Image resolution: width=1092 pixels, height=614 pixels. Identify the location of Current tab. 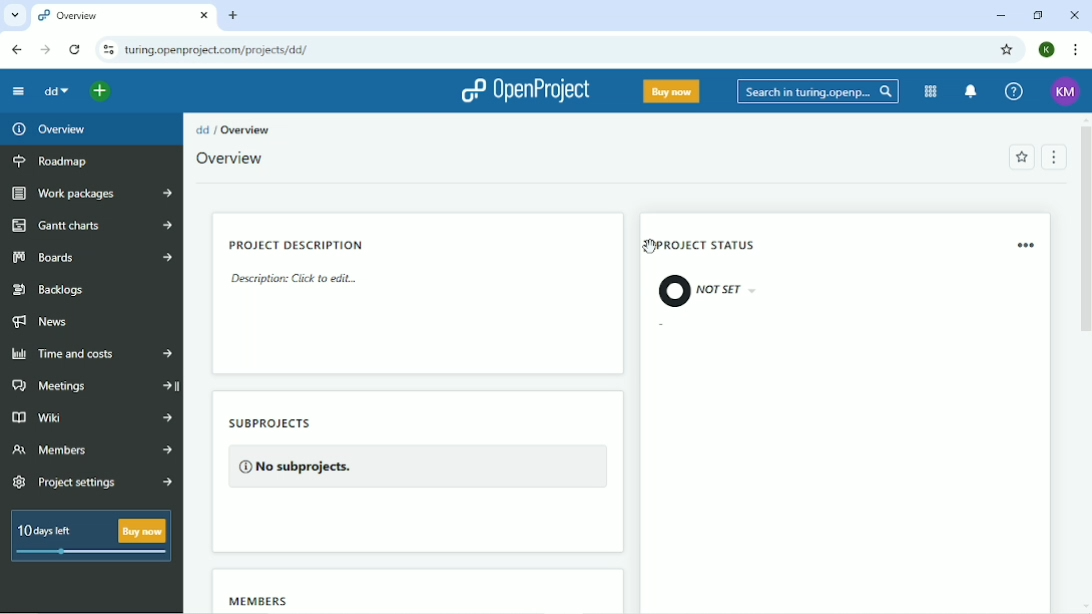
(123, 15).